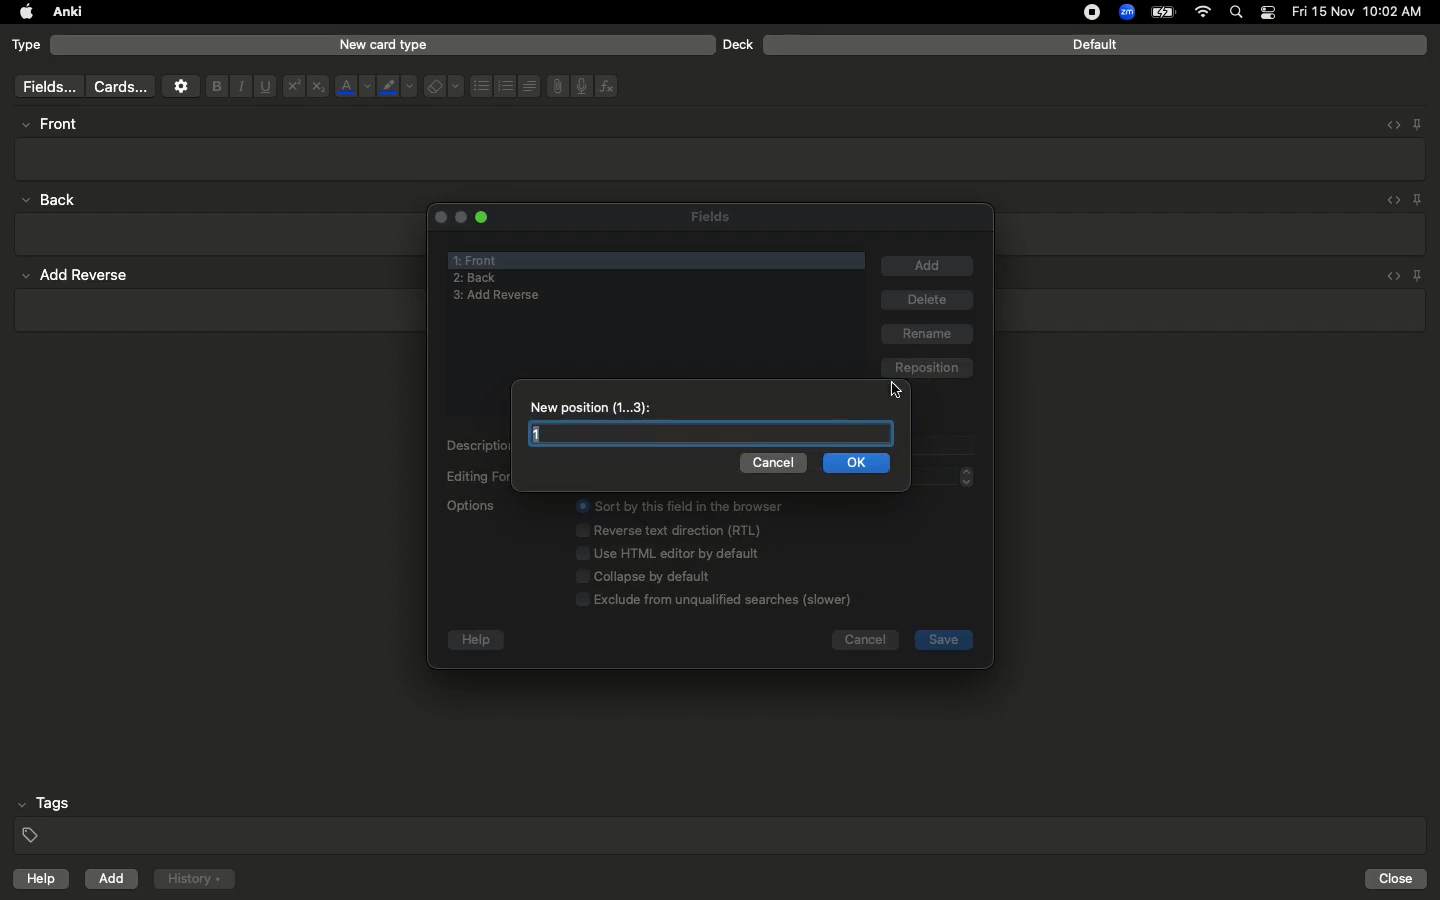  What do you see at coordinates (215, 85) in the screenshot?
I see `Bold` at bounding box center [215, 85].